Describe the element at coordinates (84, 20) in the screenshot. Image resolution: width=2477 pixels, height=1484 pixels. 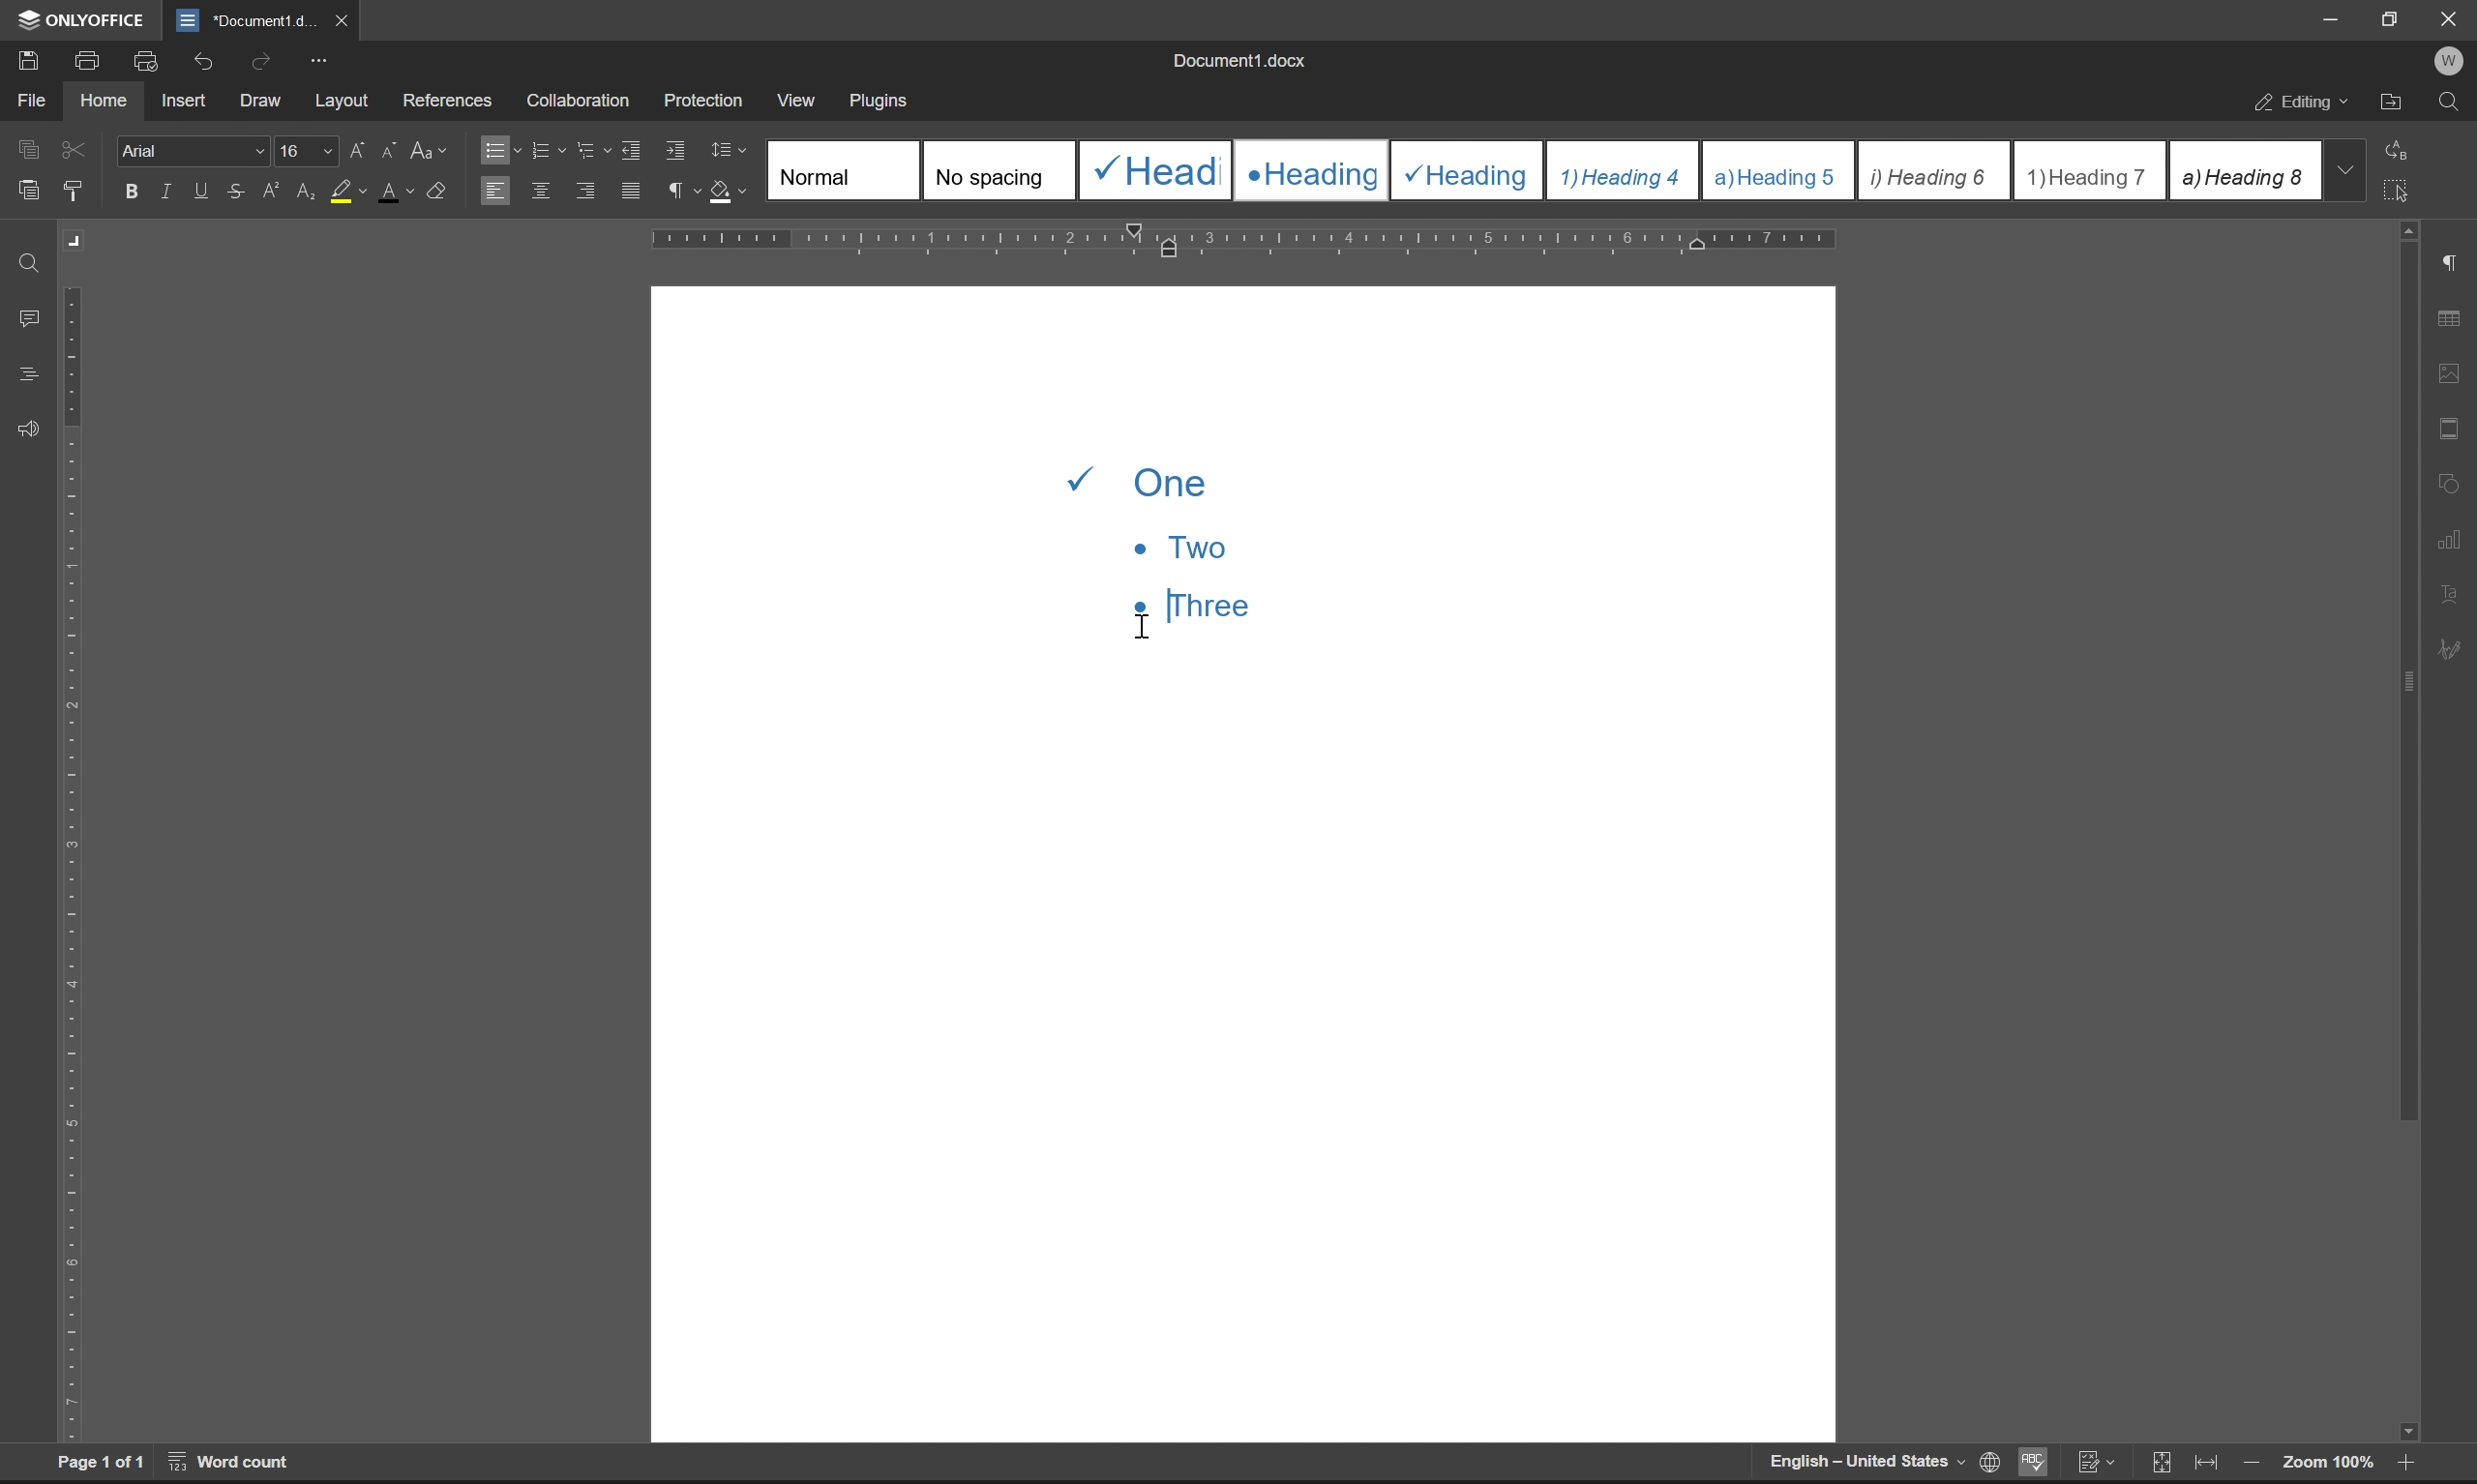
I see `ONLYOFFICE` at that location.